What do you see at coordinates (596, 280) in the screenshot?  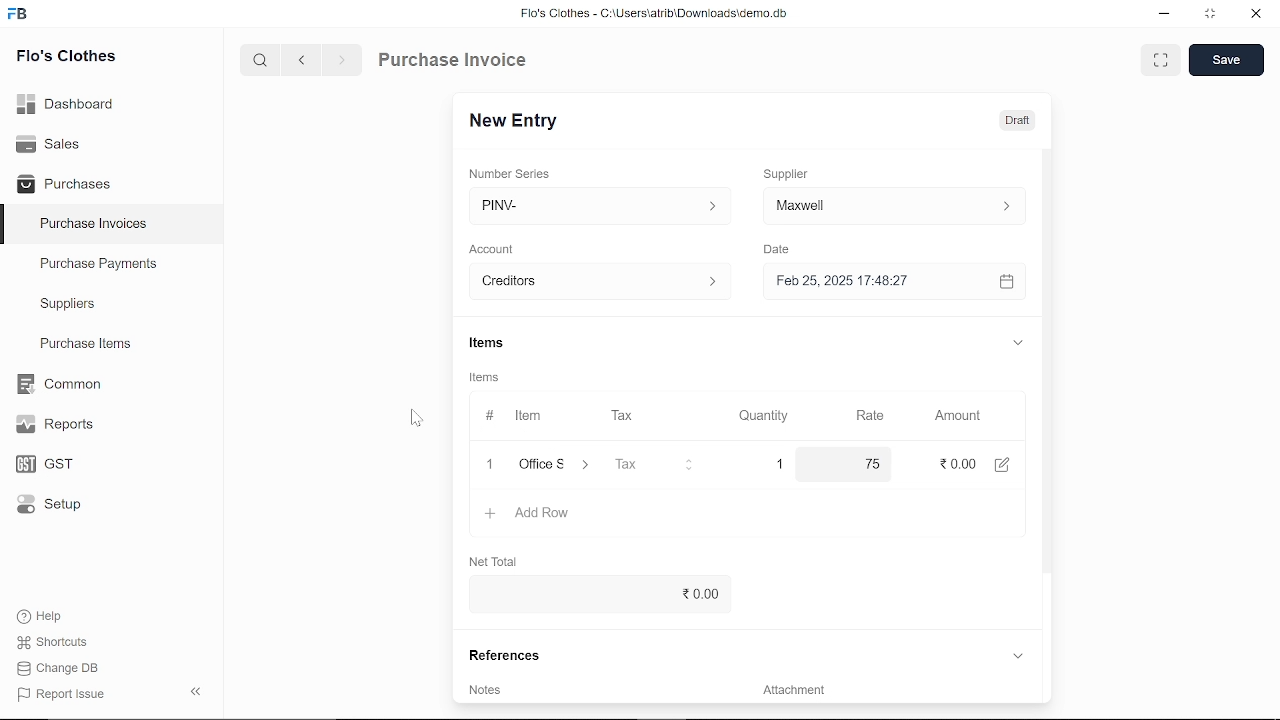 I see `creditors` at bounding box center [596, 280].